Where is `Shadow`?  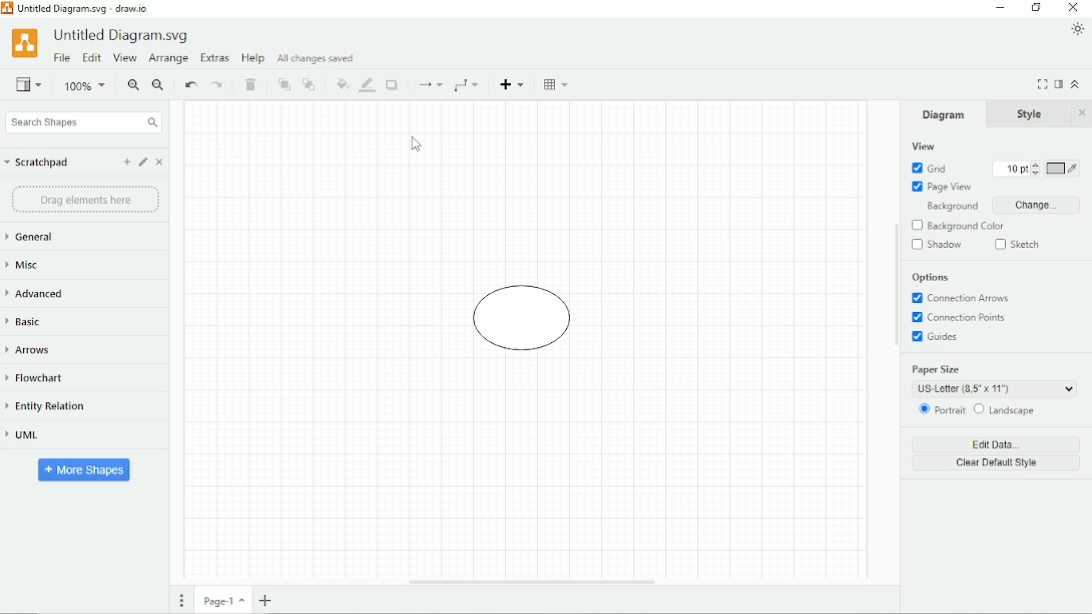 Shadow is located at coordinates (938, 245).